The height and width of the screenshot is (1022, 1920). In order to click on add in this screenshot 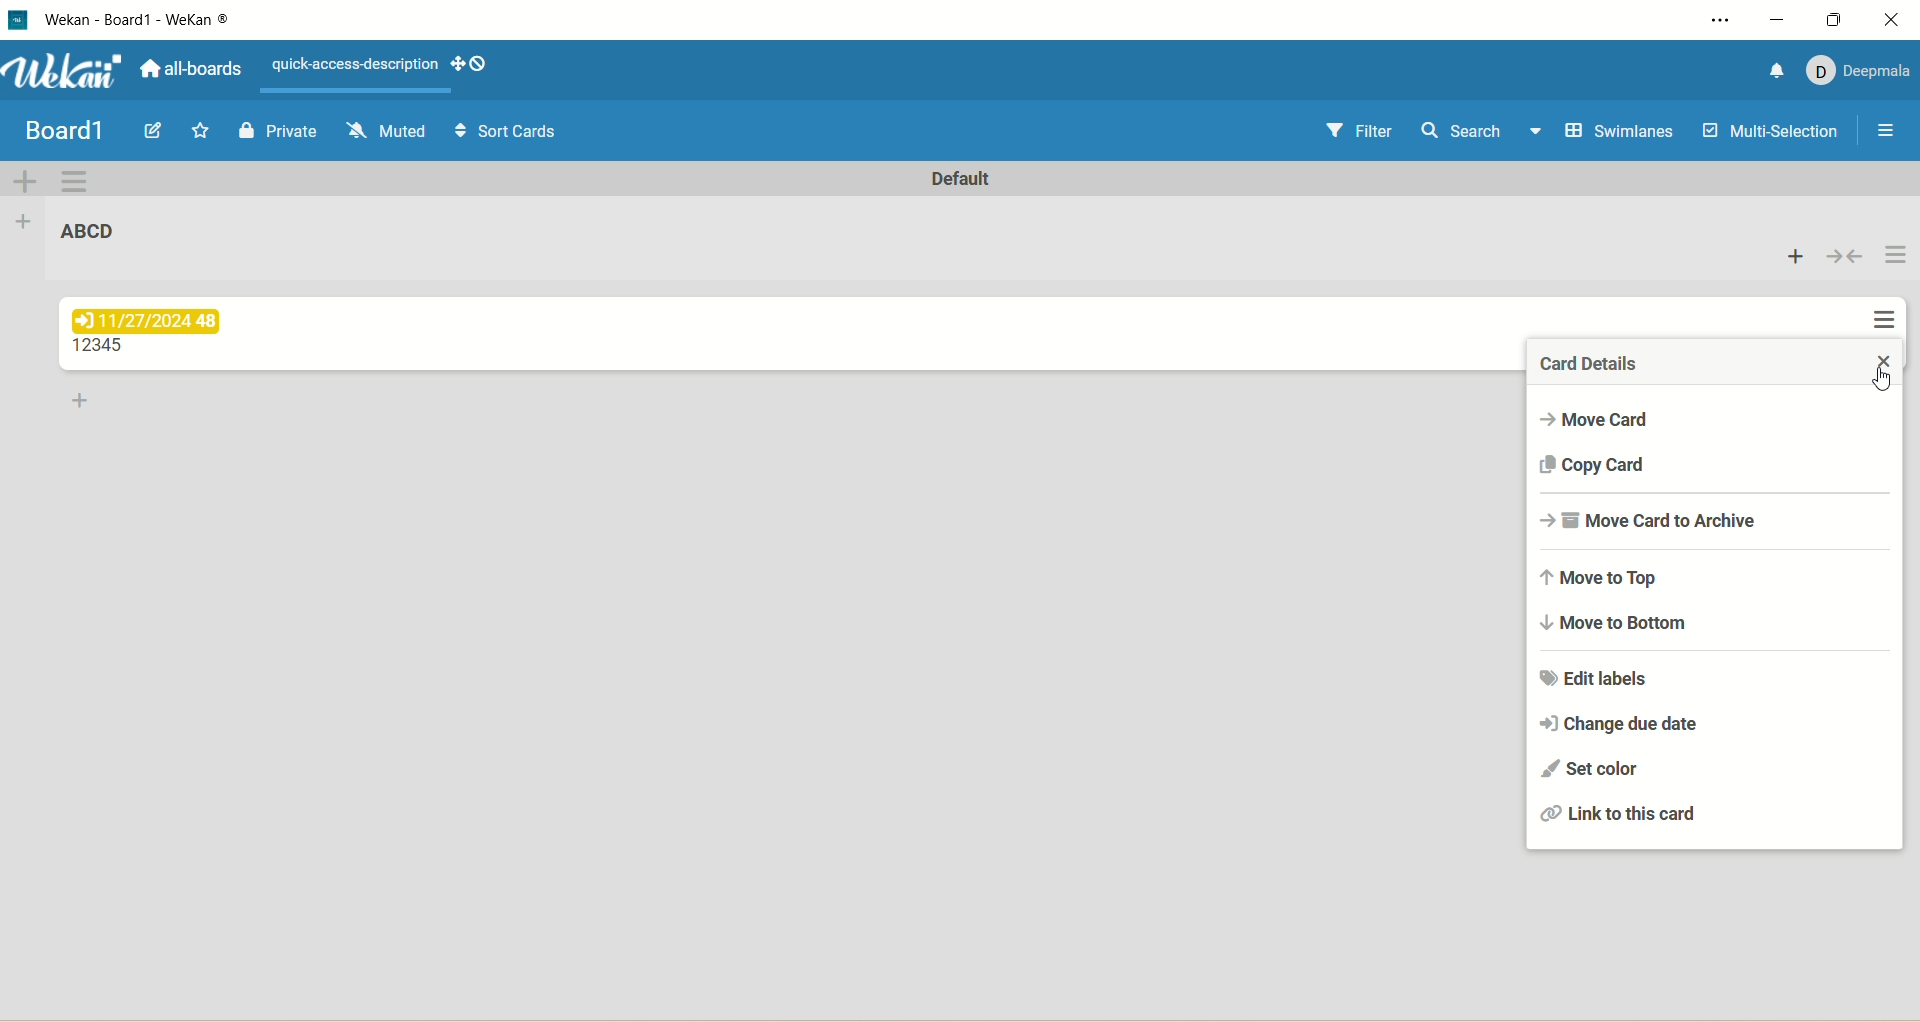, I will do `click(83, 402)`.